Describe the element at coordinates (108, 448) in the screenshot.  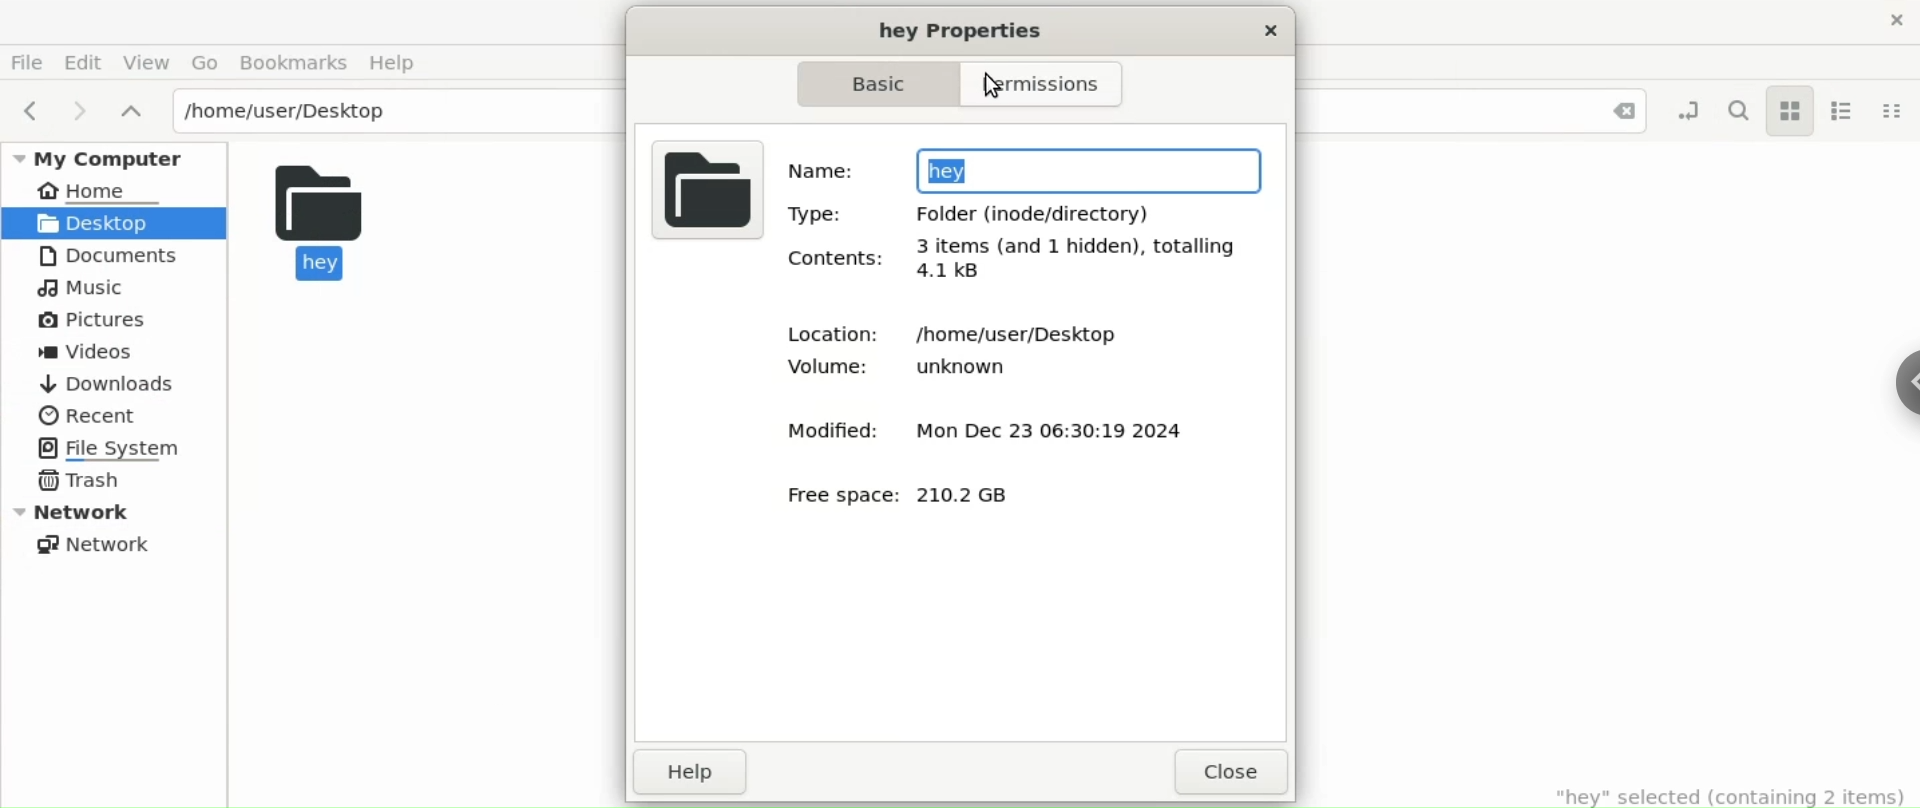
I see `File System` at that location.